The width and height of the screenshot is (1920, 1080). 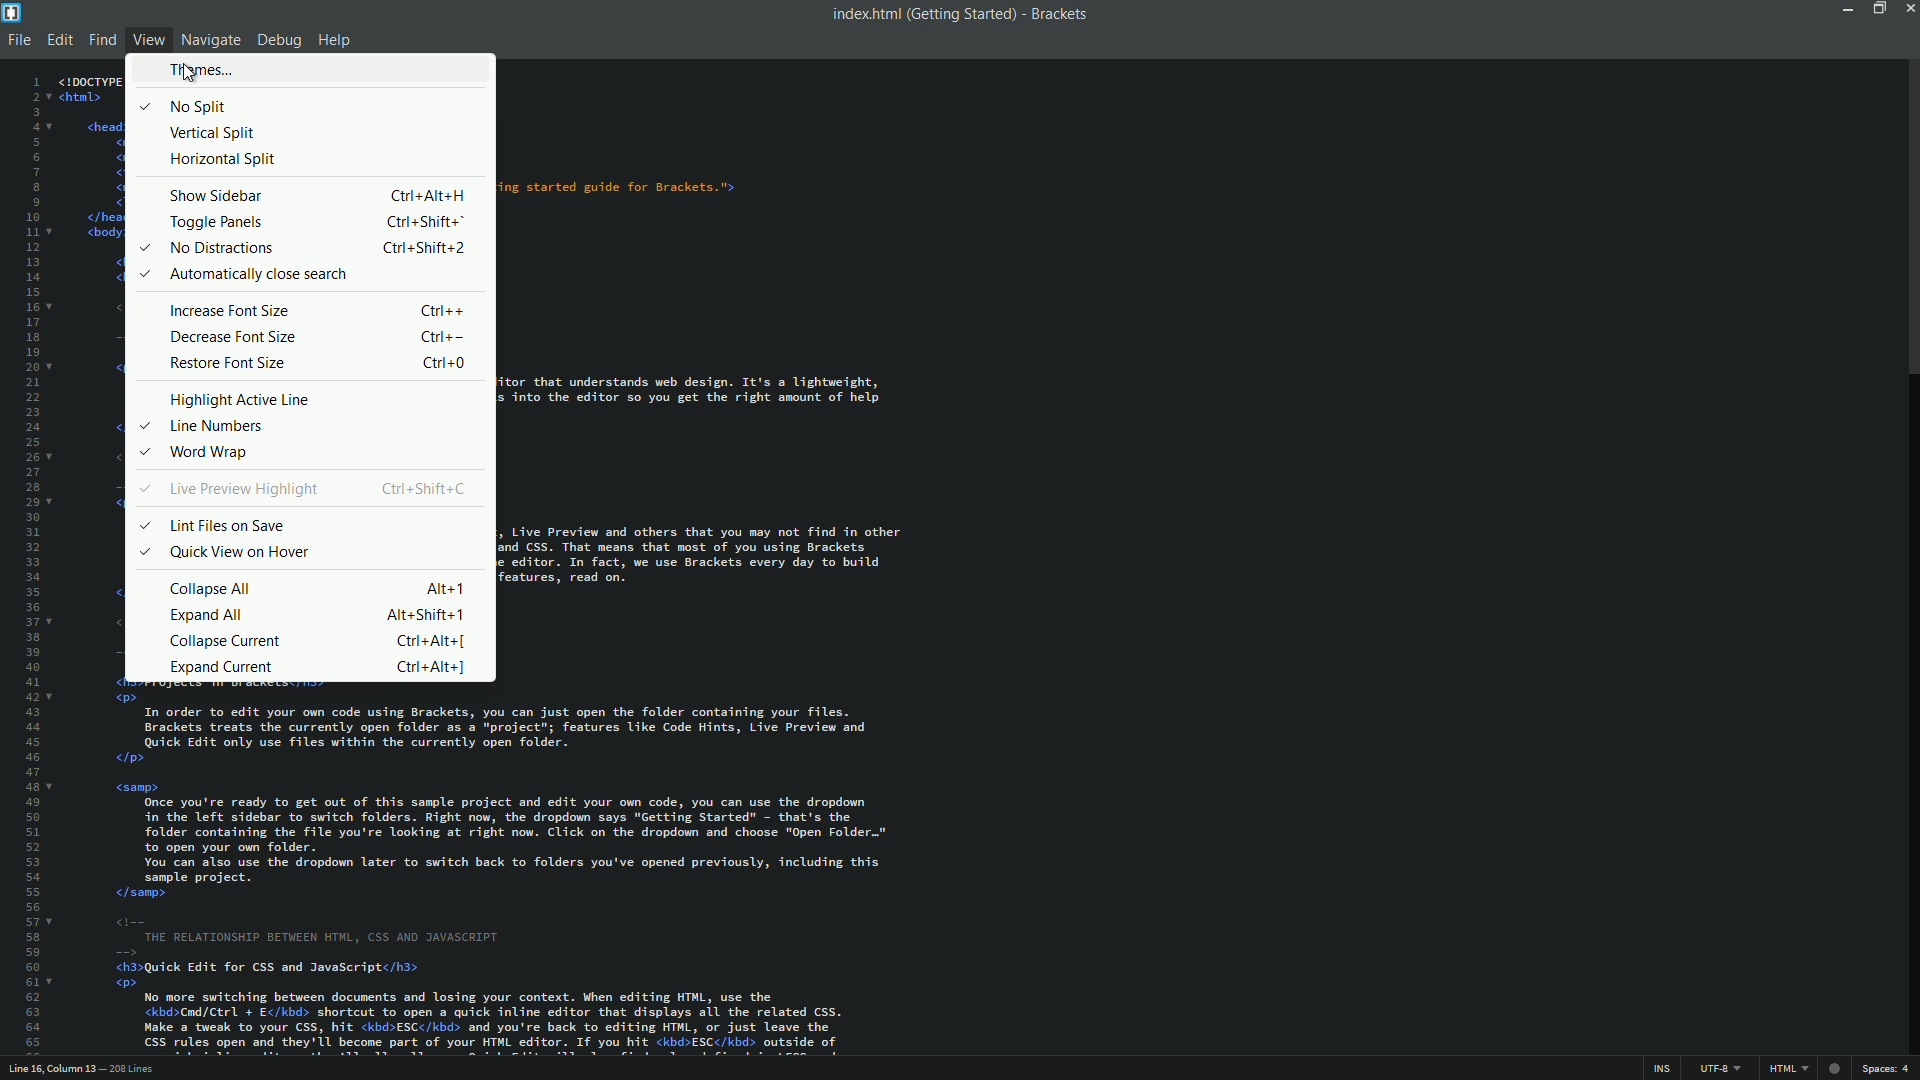 What do you see at coordinates (1875, 8) in the screenshot?
I see `maximize` at bounding box center [1875, 8].